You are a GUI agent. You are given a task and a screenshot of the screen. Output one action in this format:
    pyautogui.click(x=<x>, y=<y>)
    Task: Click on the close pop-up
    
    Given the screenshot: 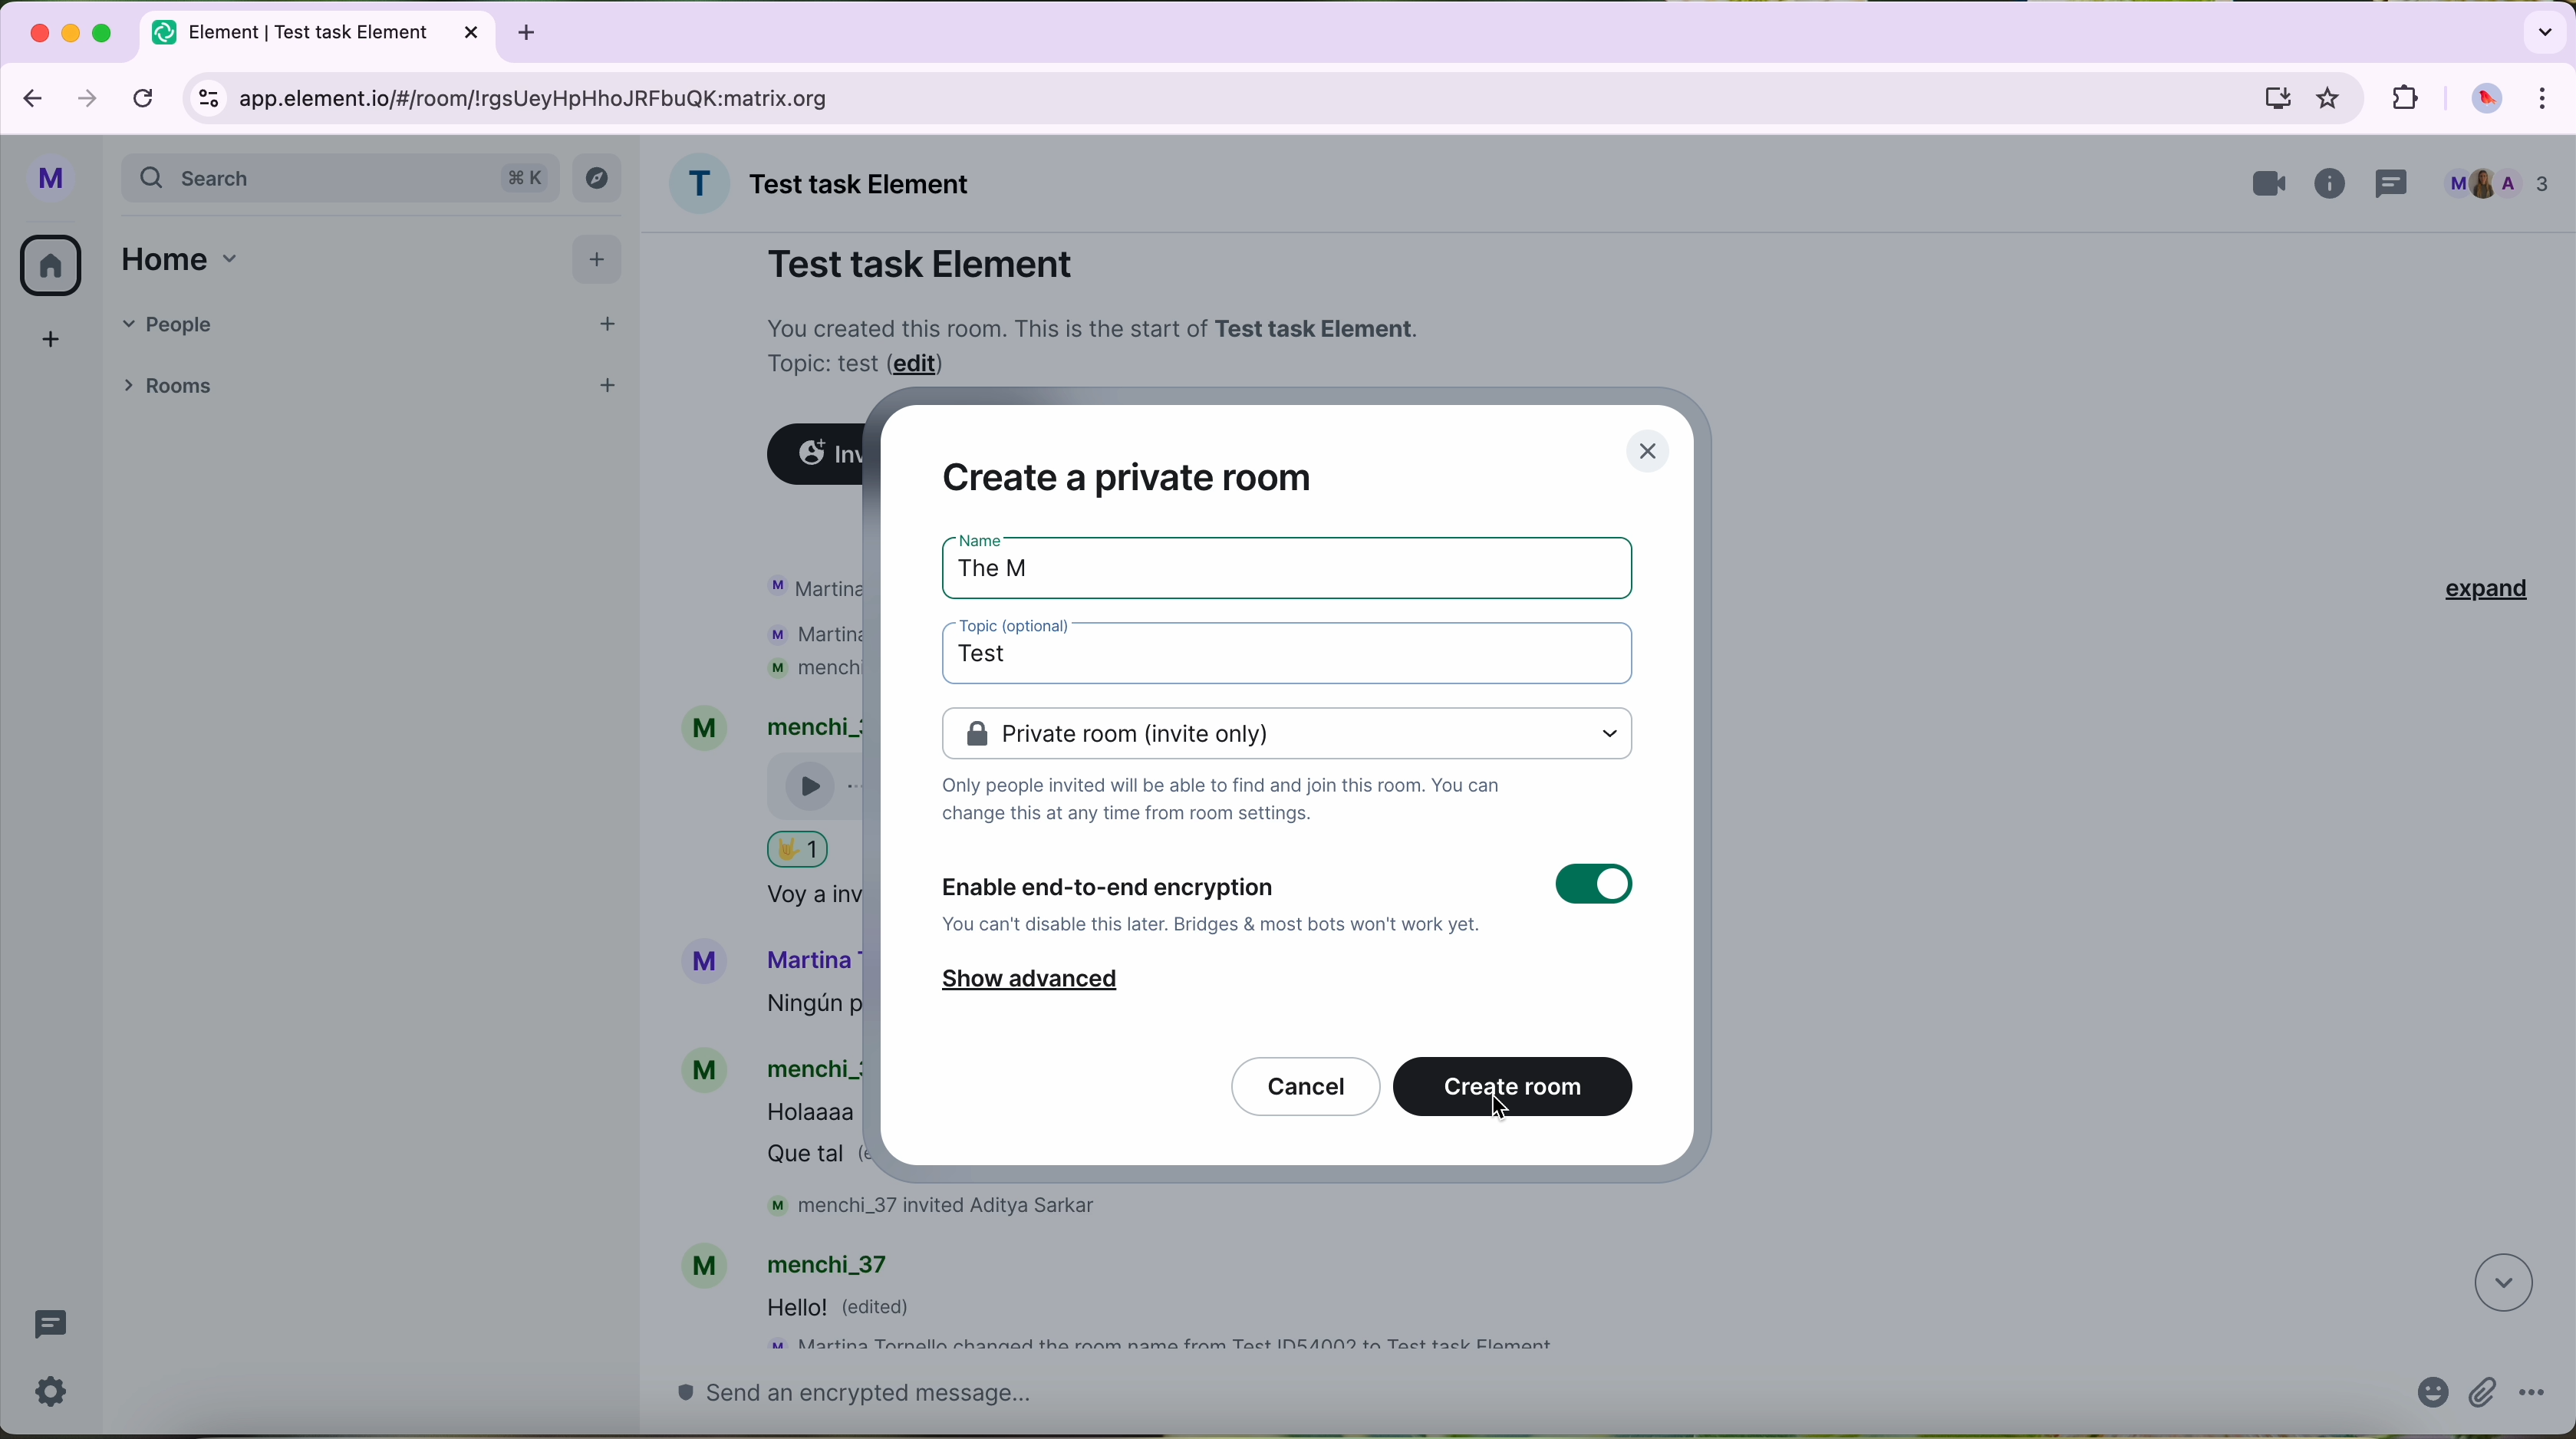 What is the action you would take?
    pyautogui.click(x=1652, y=450)
    